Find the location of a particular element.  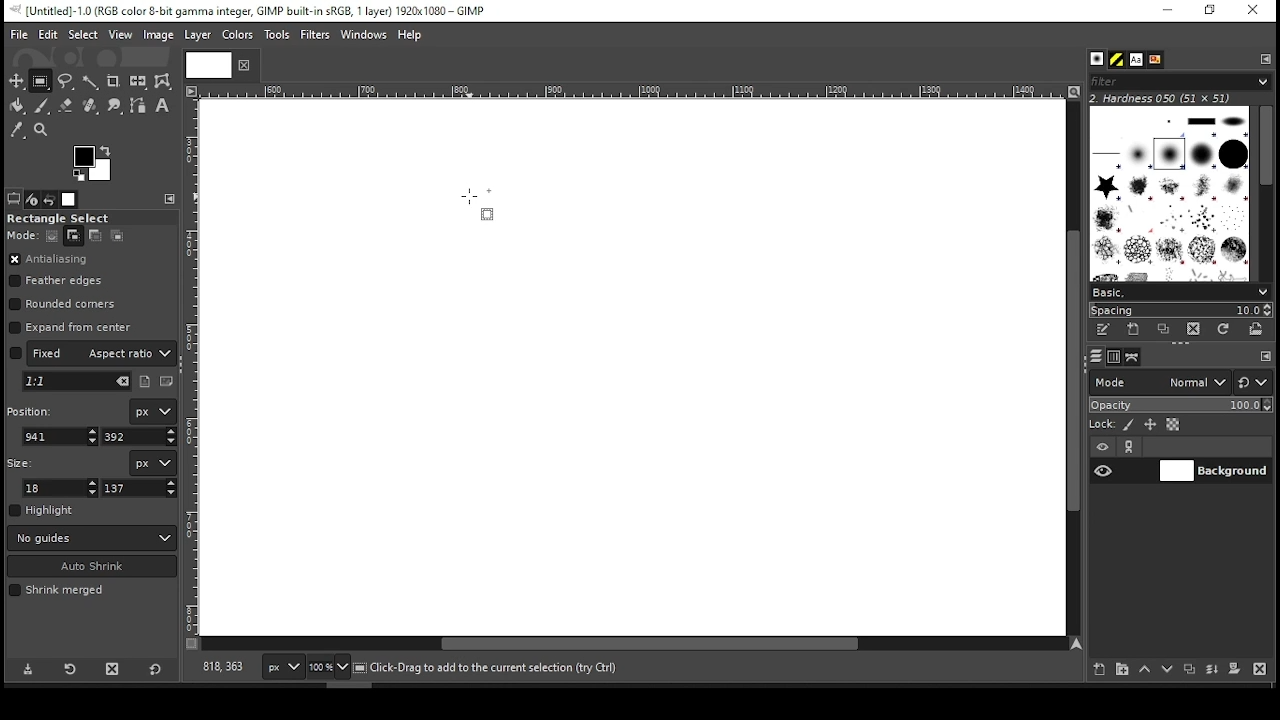

file is located at coordinates (19, 35).